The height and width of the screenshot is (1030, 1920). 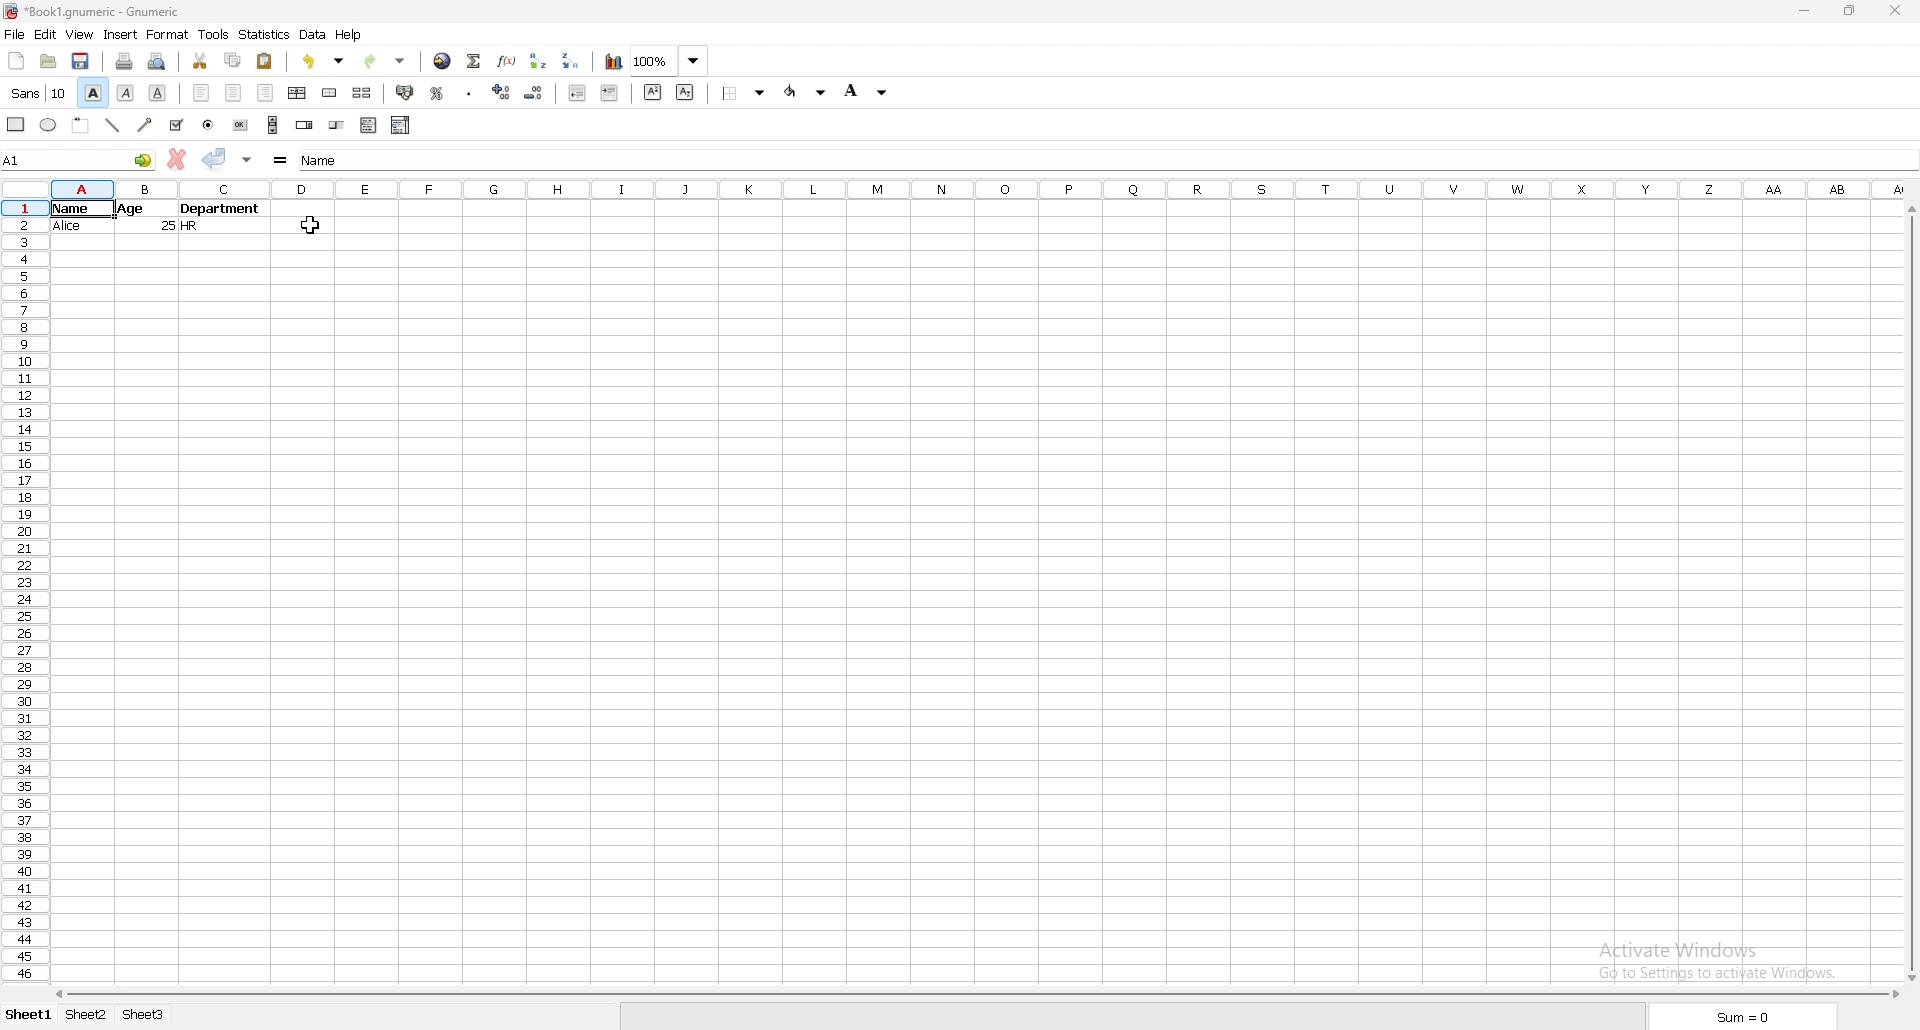 What do you see at coordinates (49, 124) in the screenshot?
I see `ellipse` at bounding box center [49, 124].